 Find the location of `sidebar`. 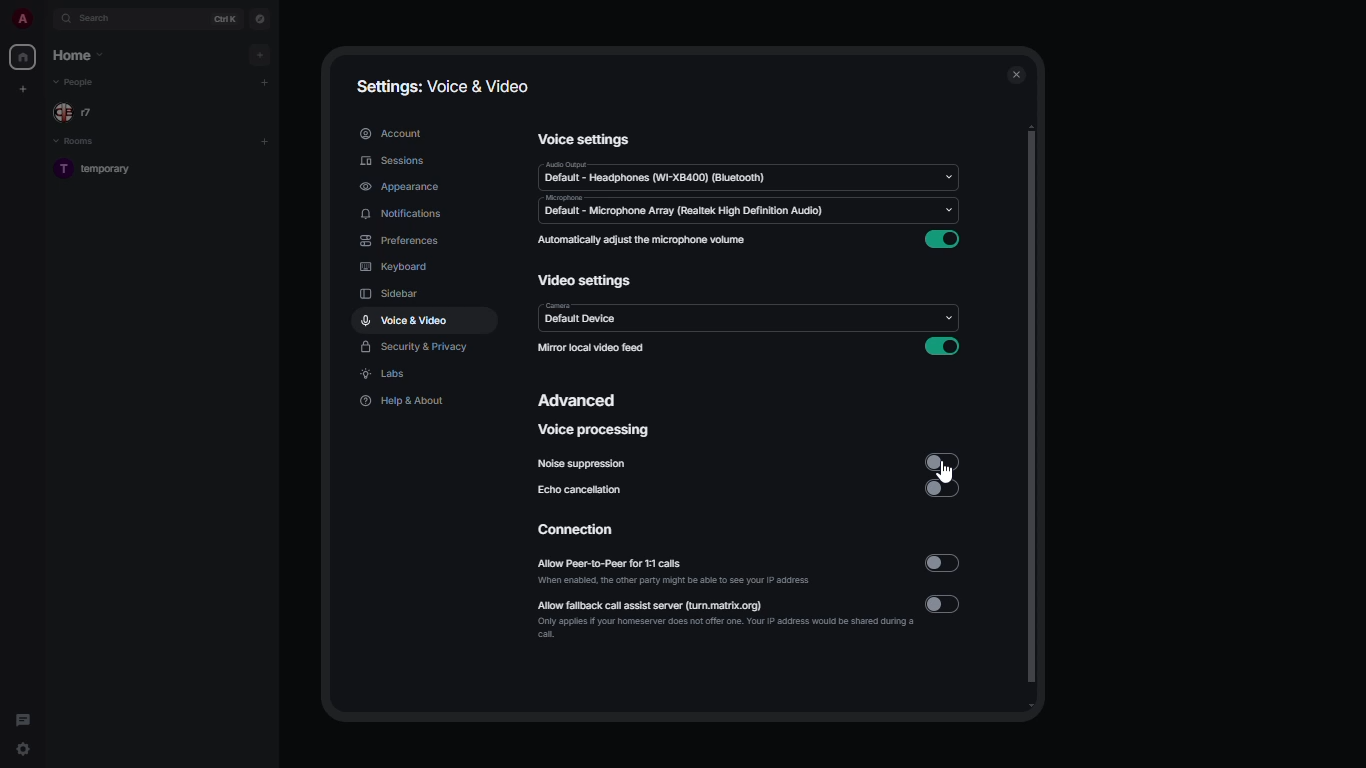

sidebar is located at coordinates (390, 293).